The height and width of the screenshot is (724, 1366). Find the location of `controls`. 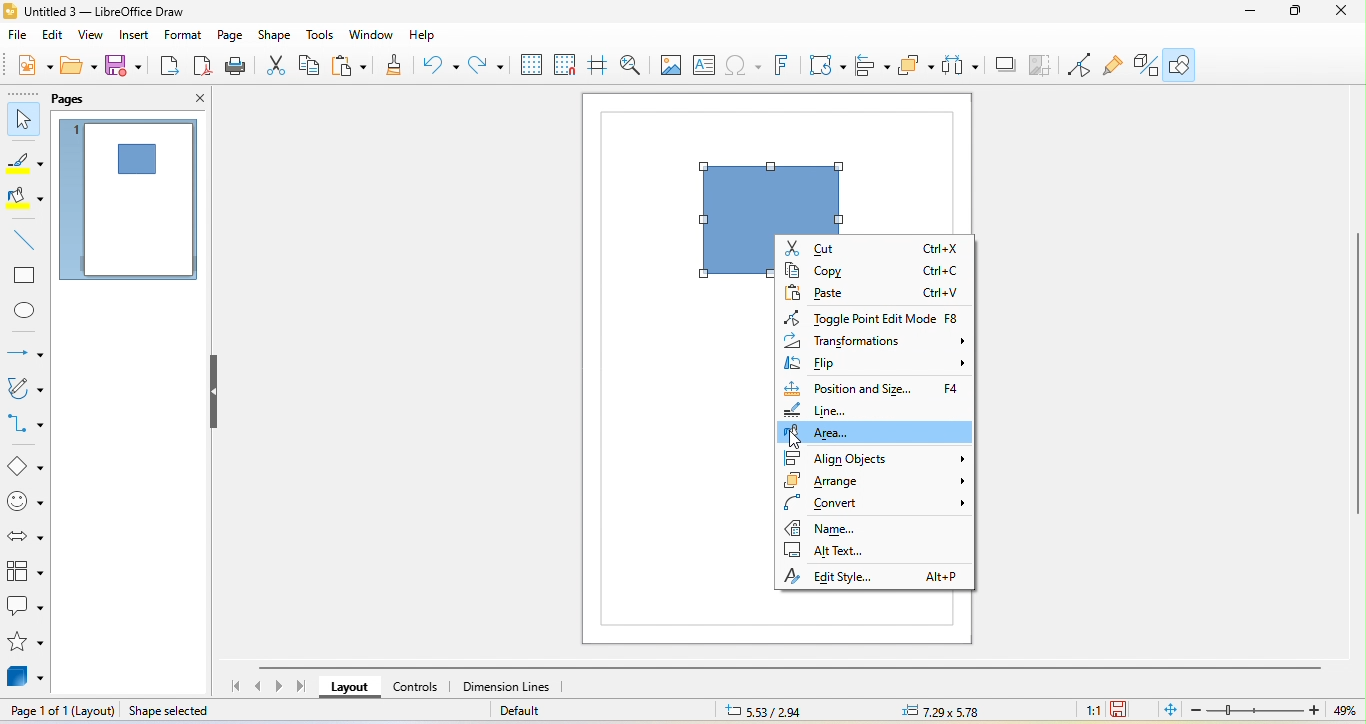

controls is located at coordinates (422, 689).